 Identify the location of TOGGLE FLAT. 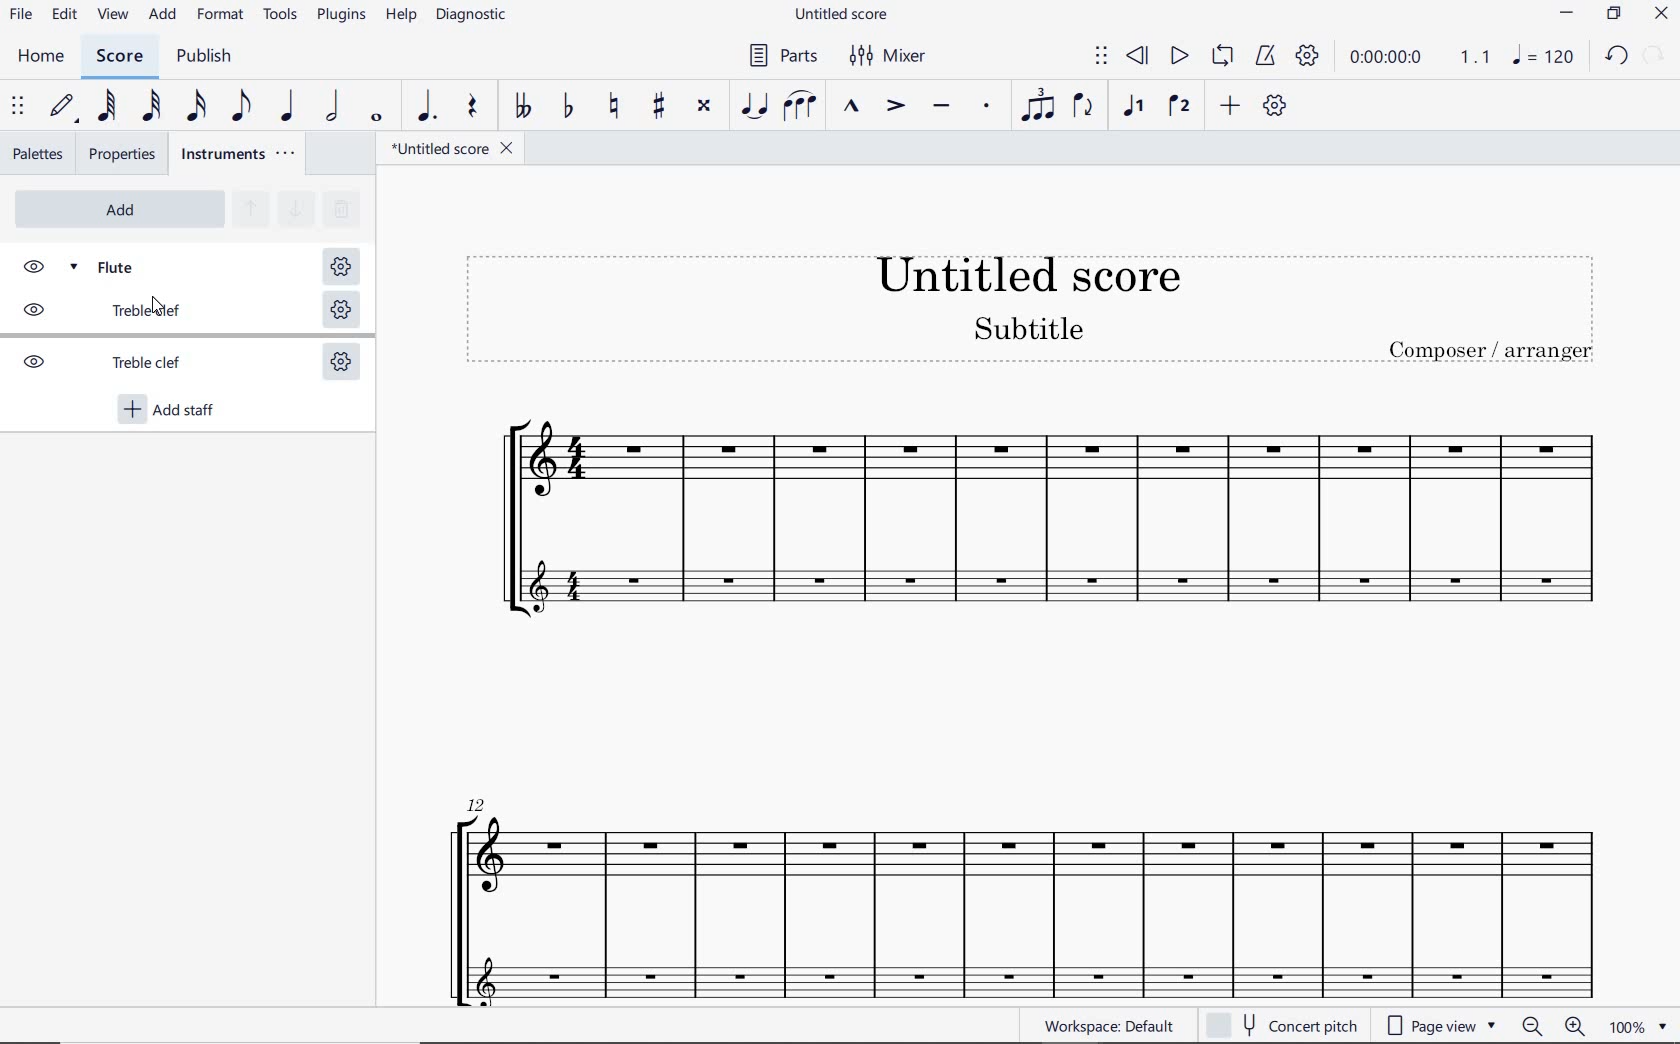
(569, 107).